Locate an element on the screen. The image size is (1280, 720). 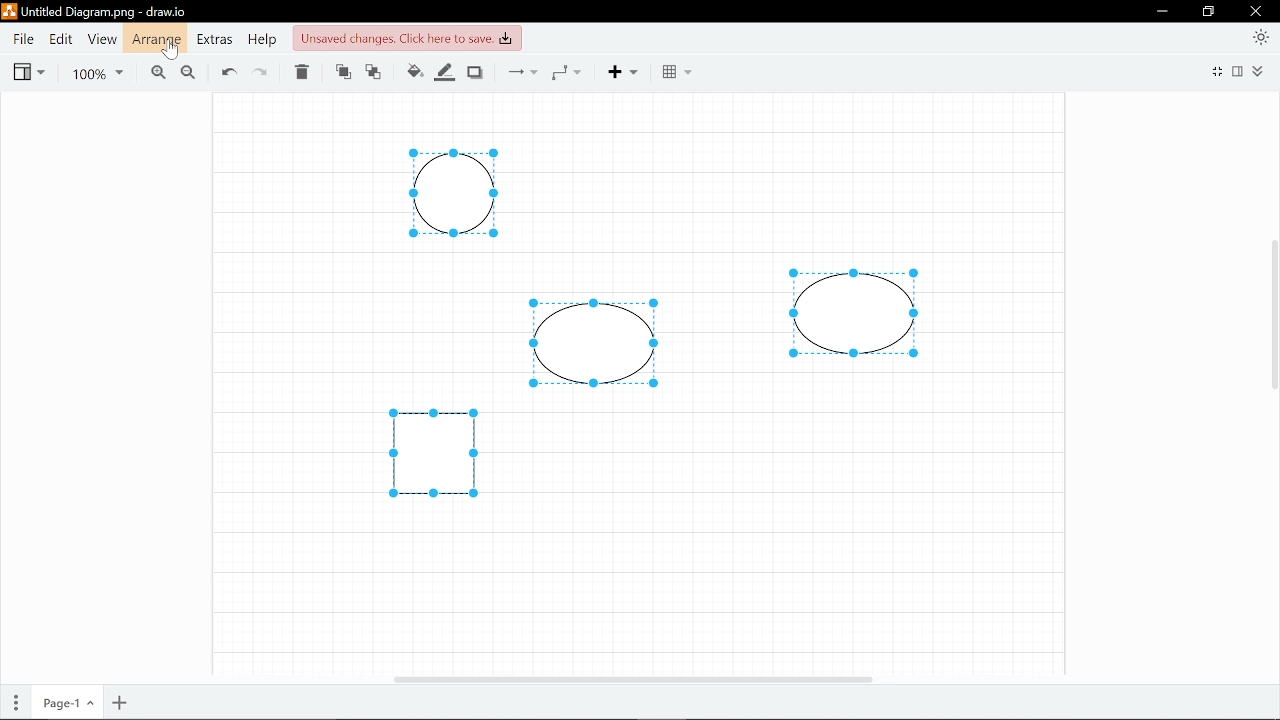
Cursor is located at coordinates (172, 51).